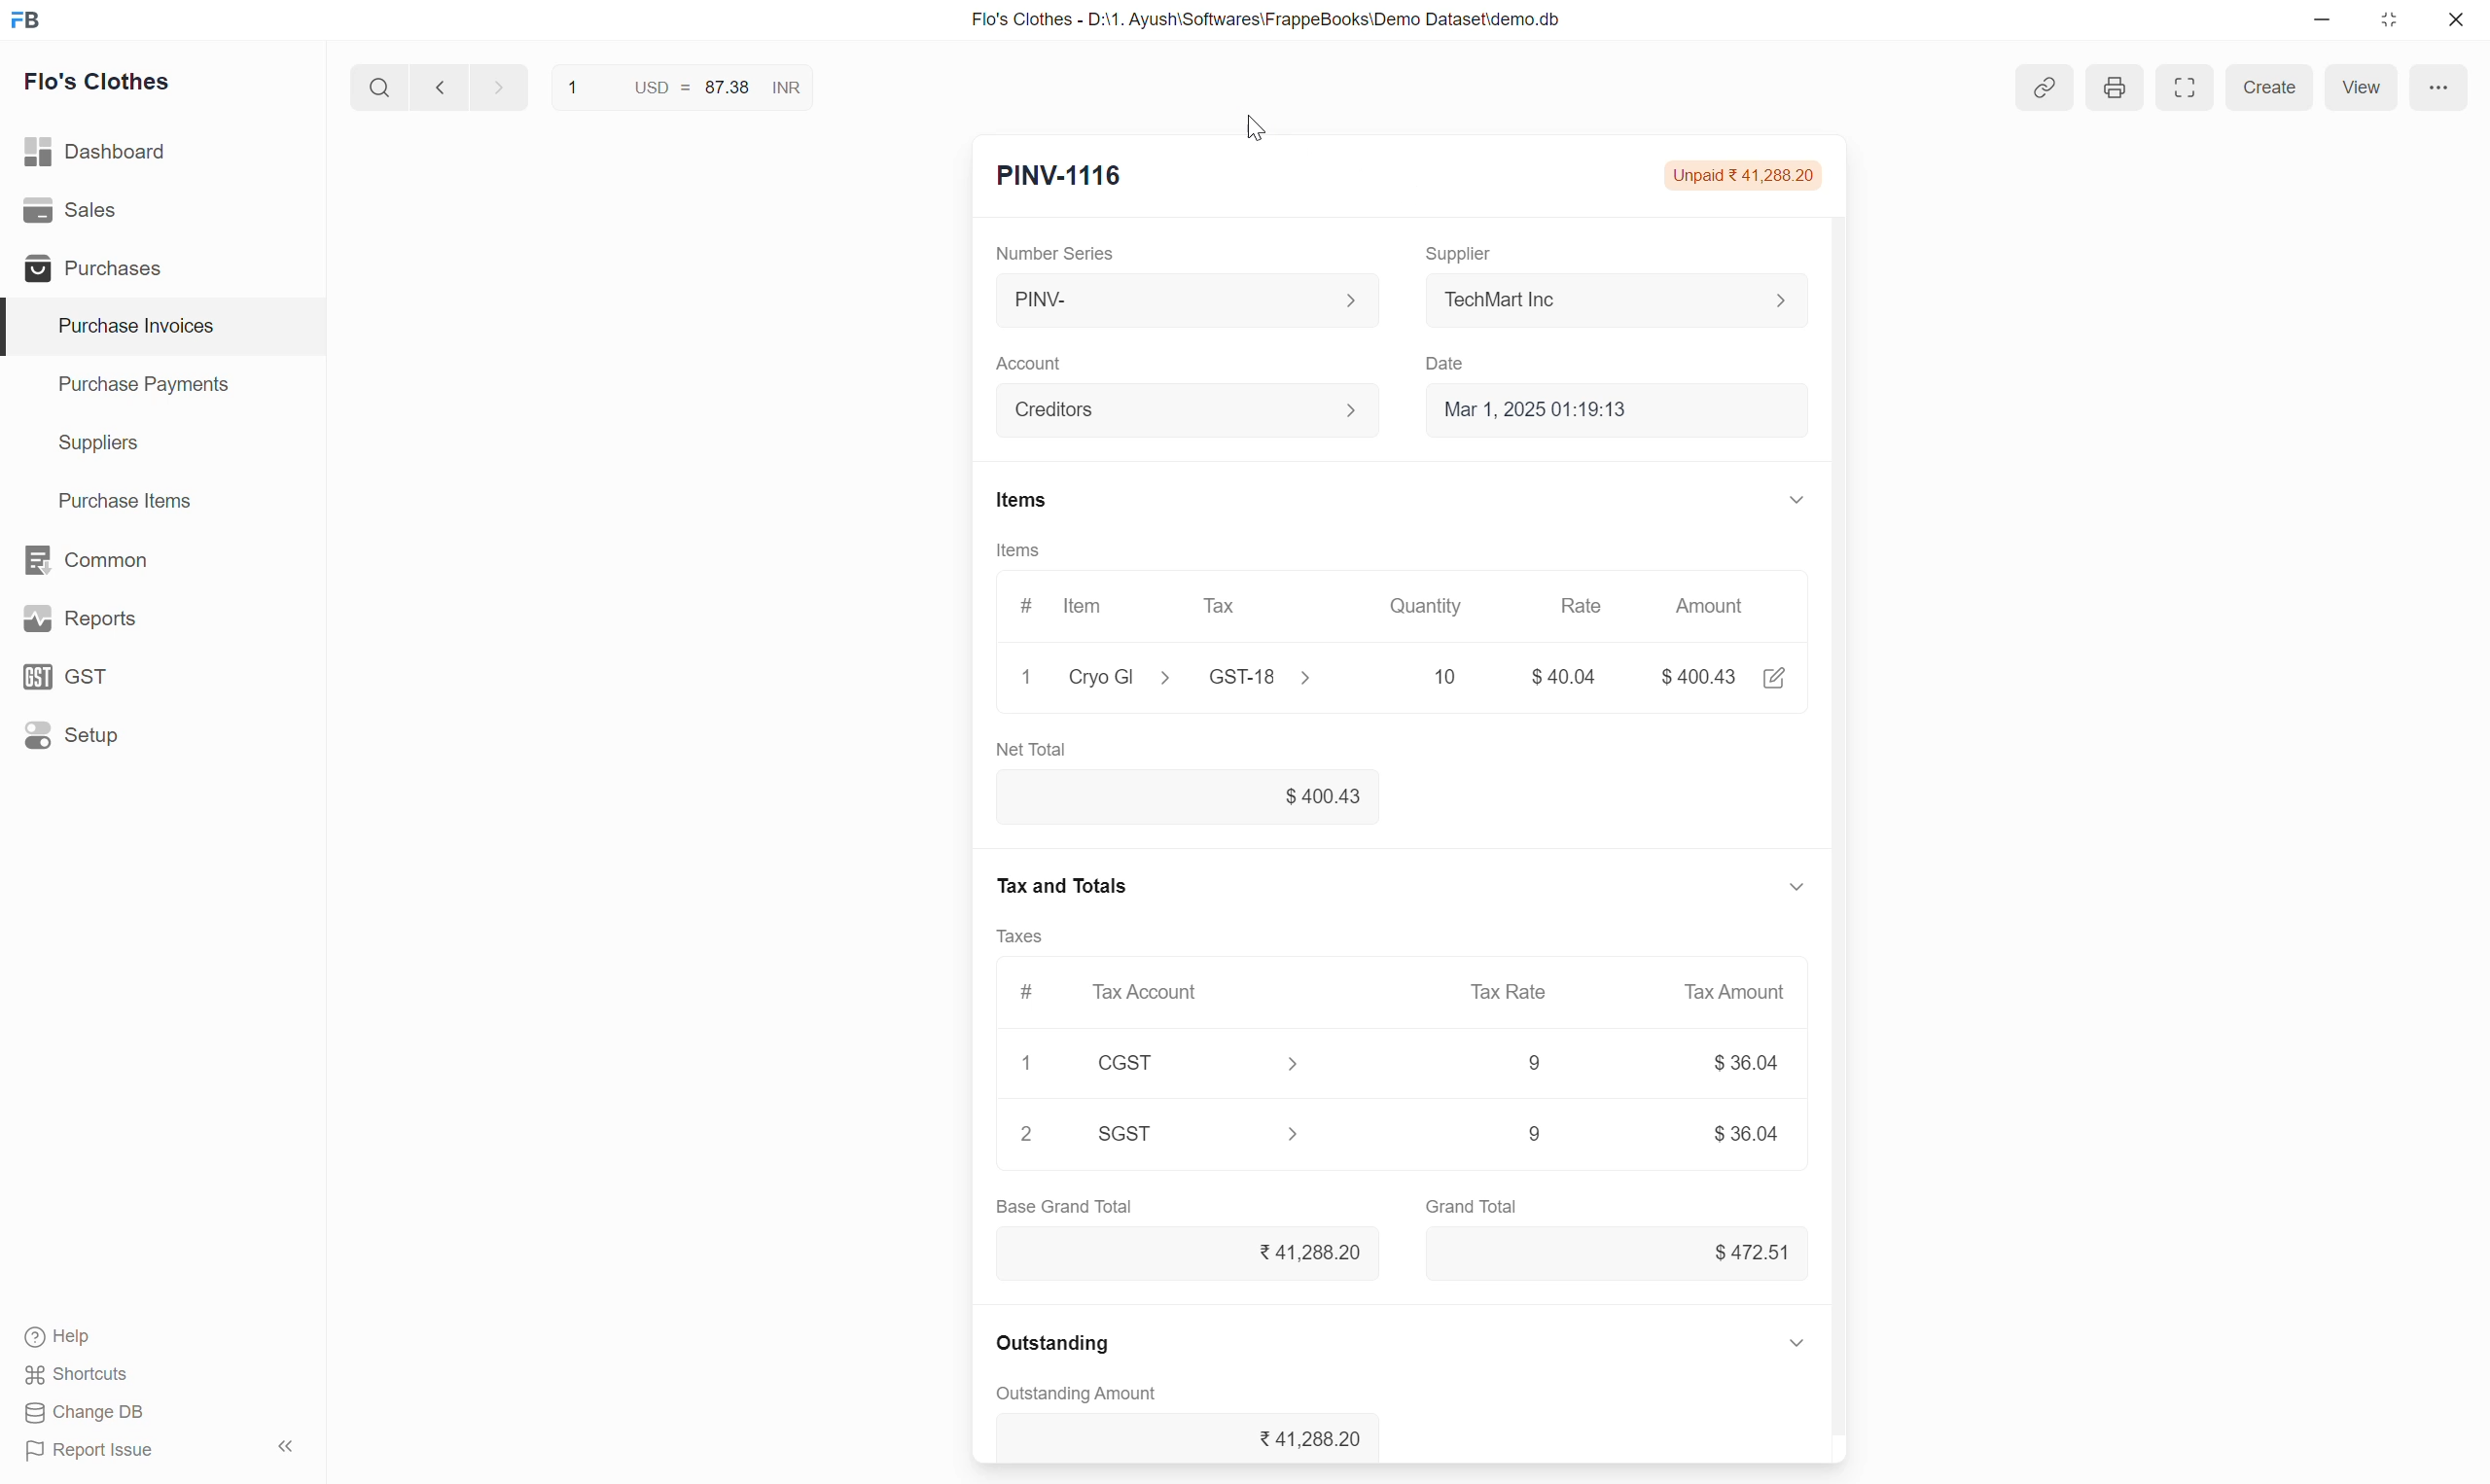  What do you see at coordinates (1749, 176) in the screenshot?
I see `Unpaid % 41,288.20` at bounding box center [1749, 176].